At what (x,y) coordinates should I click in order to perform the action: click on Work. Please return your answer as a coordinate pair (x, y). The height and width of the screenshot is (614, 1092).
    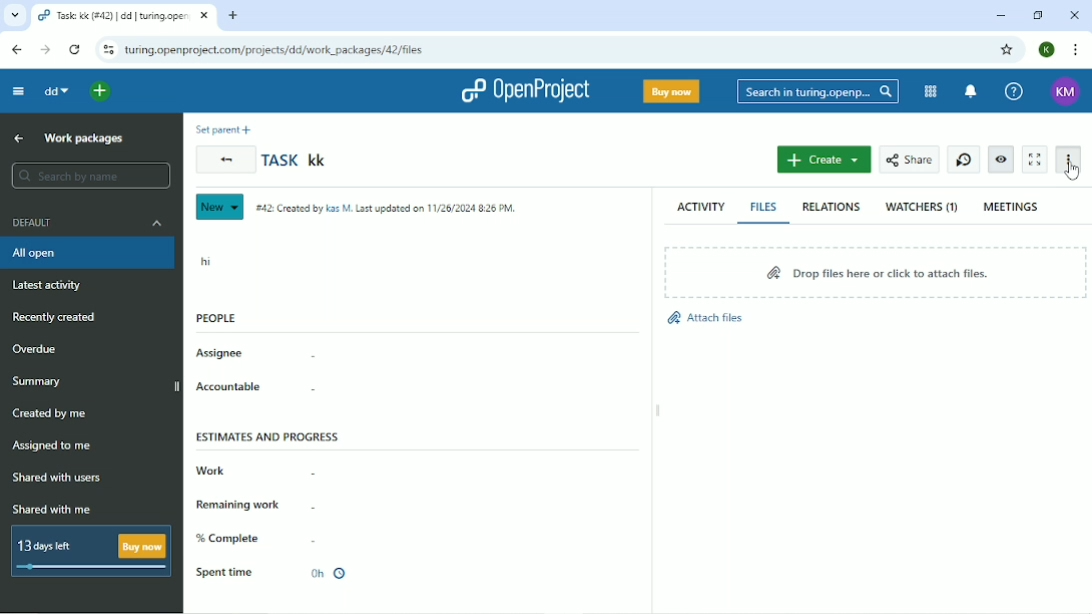
    Looking at the image, I should click on (254, 472).